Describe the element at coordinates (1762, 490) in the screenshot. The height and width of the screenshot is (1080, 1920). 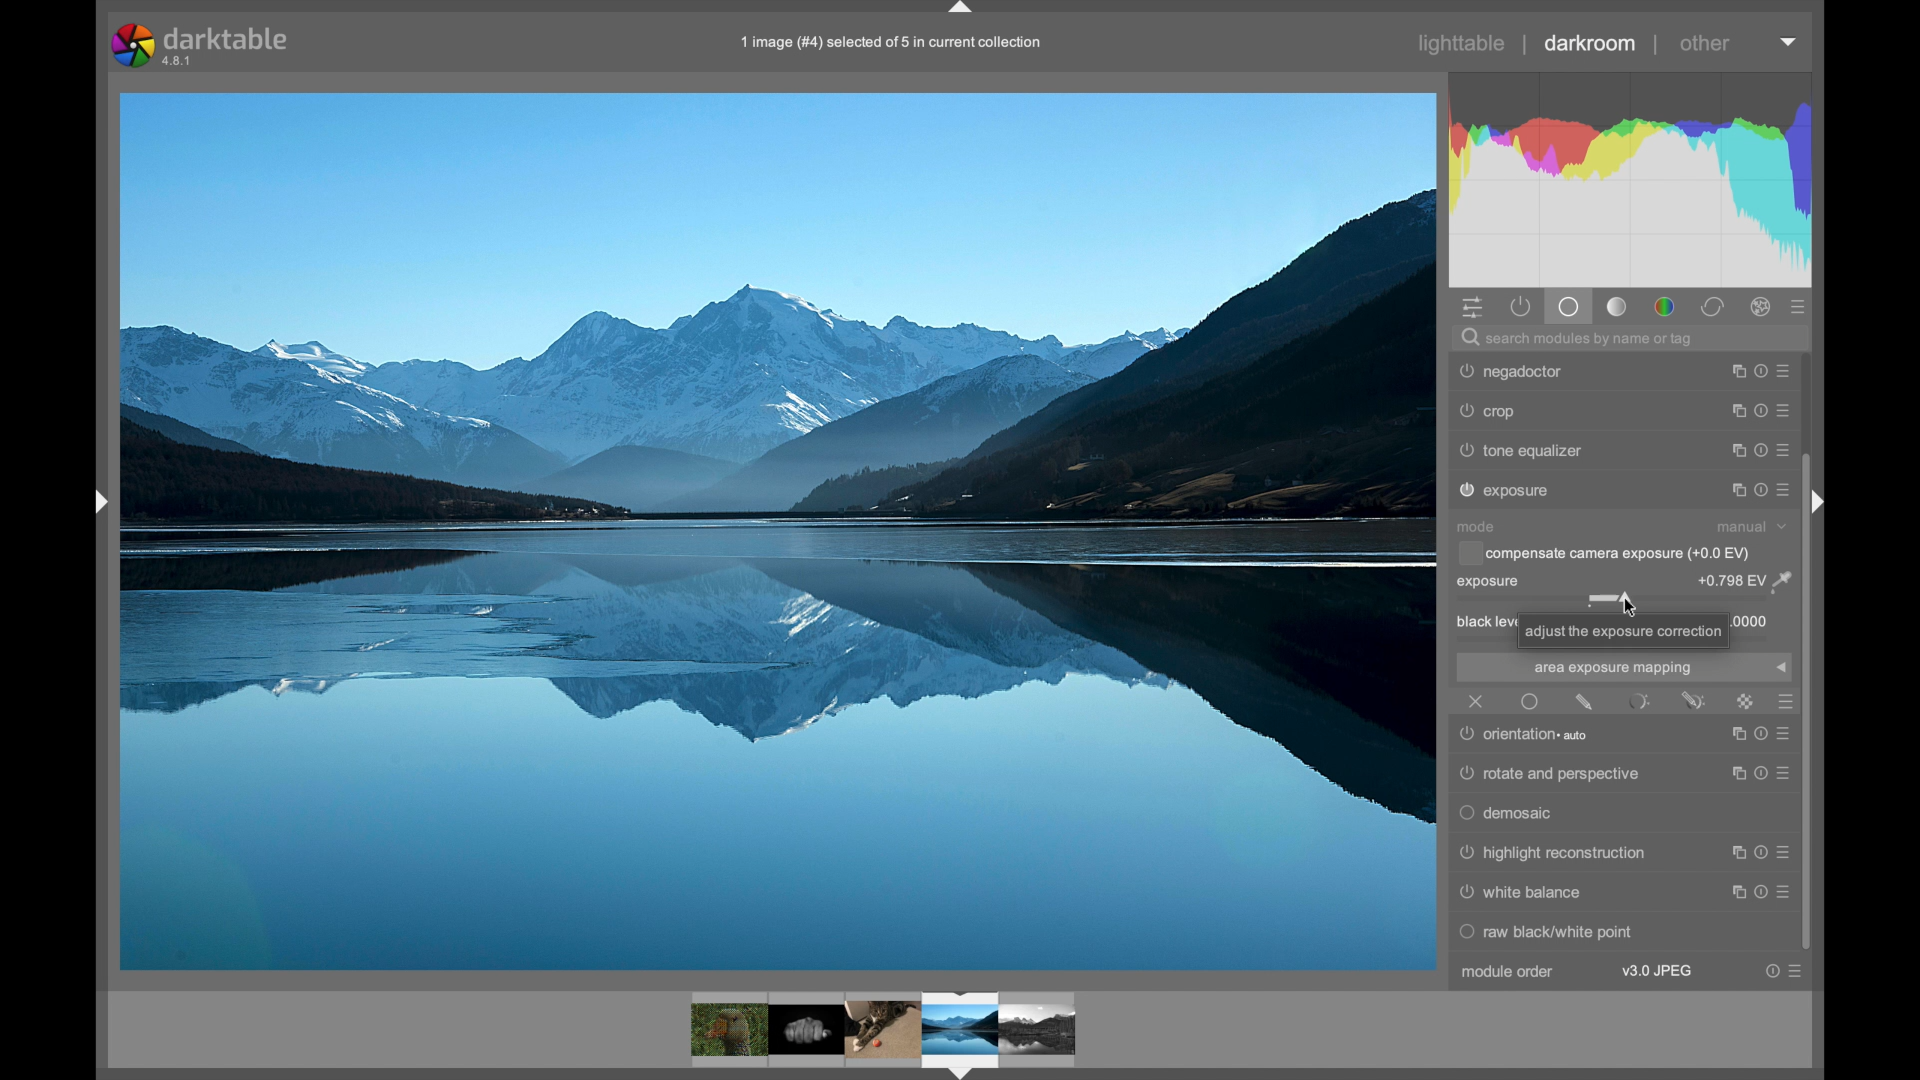
I see `more options` at that location.